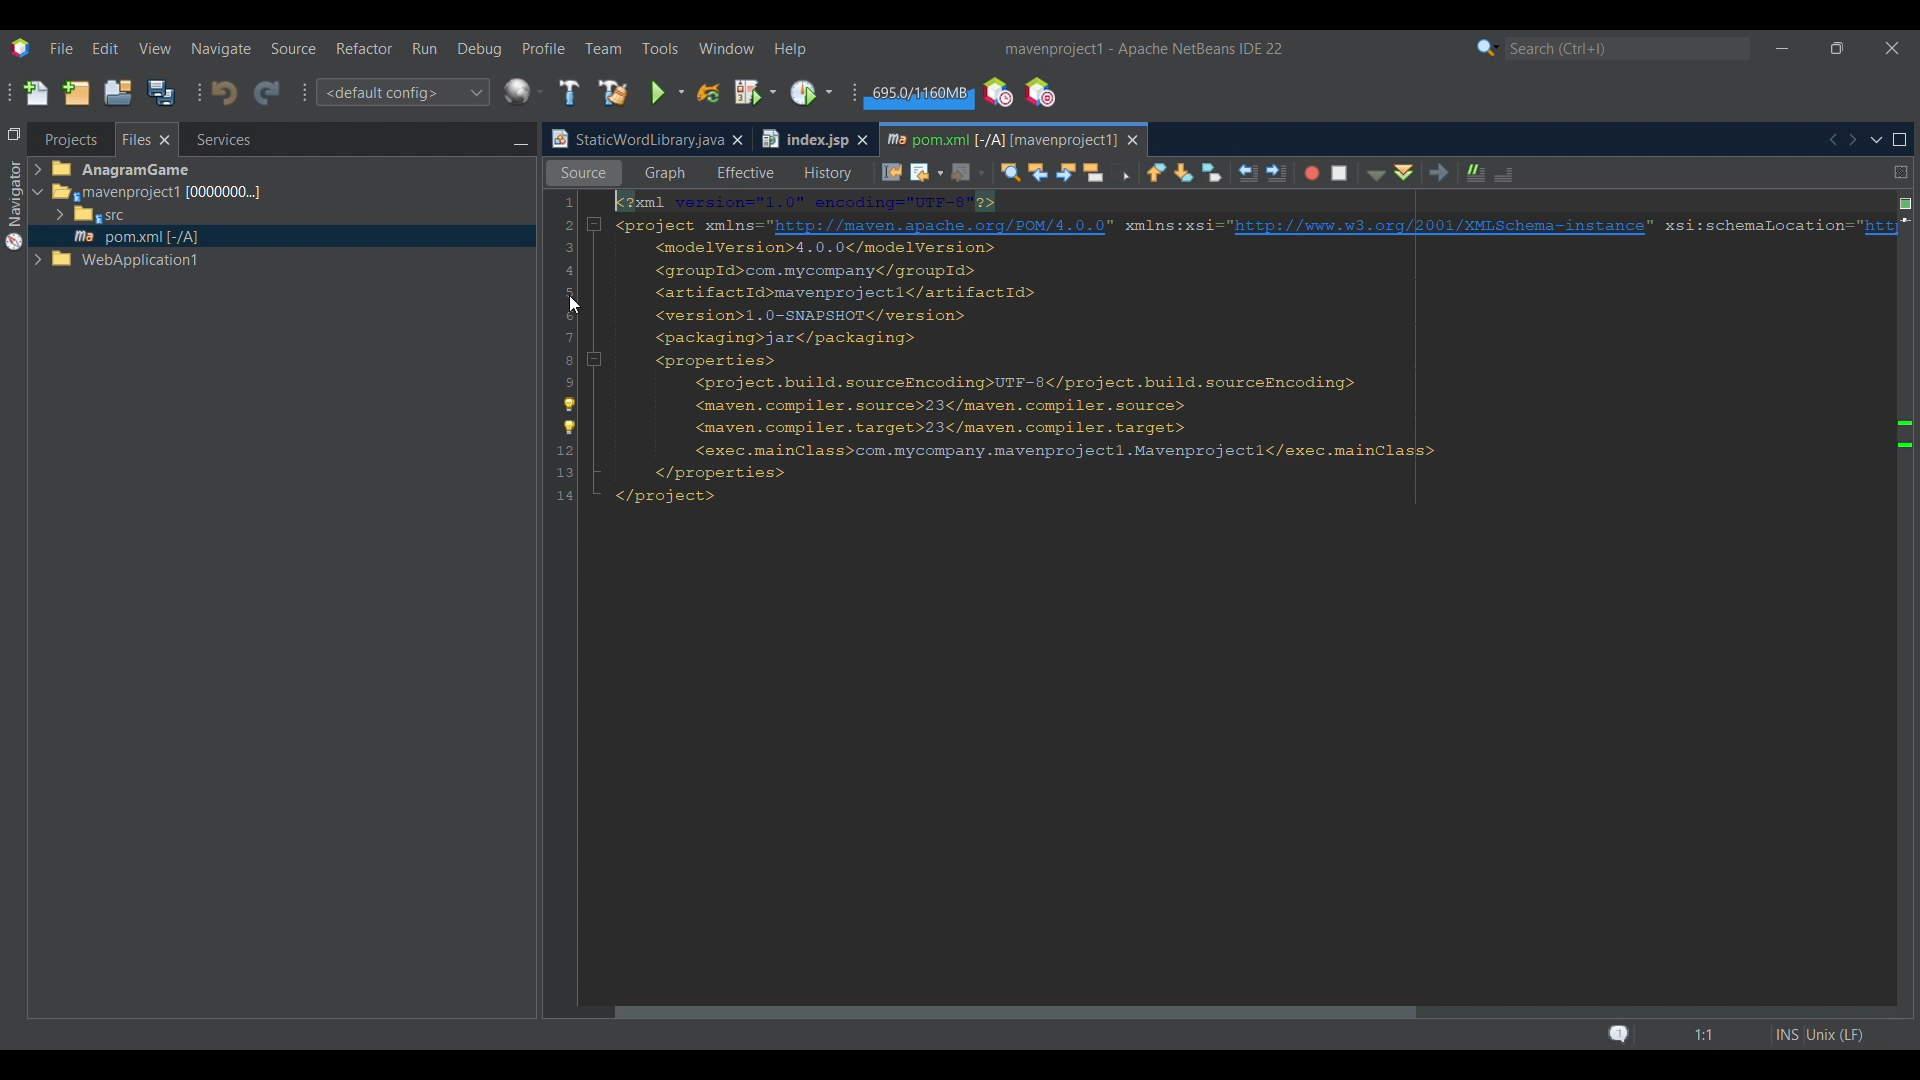 This screenshot has height=1080, width=1920. What do you see at coordinates (267, 94) in the screenshot?
I see `Redo` at bounding box center [267, 94].